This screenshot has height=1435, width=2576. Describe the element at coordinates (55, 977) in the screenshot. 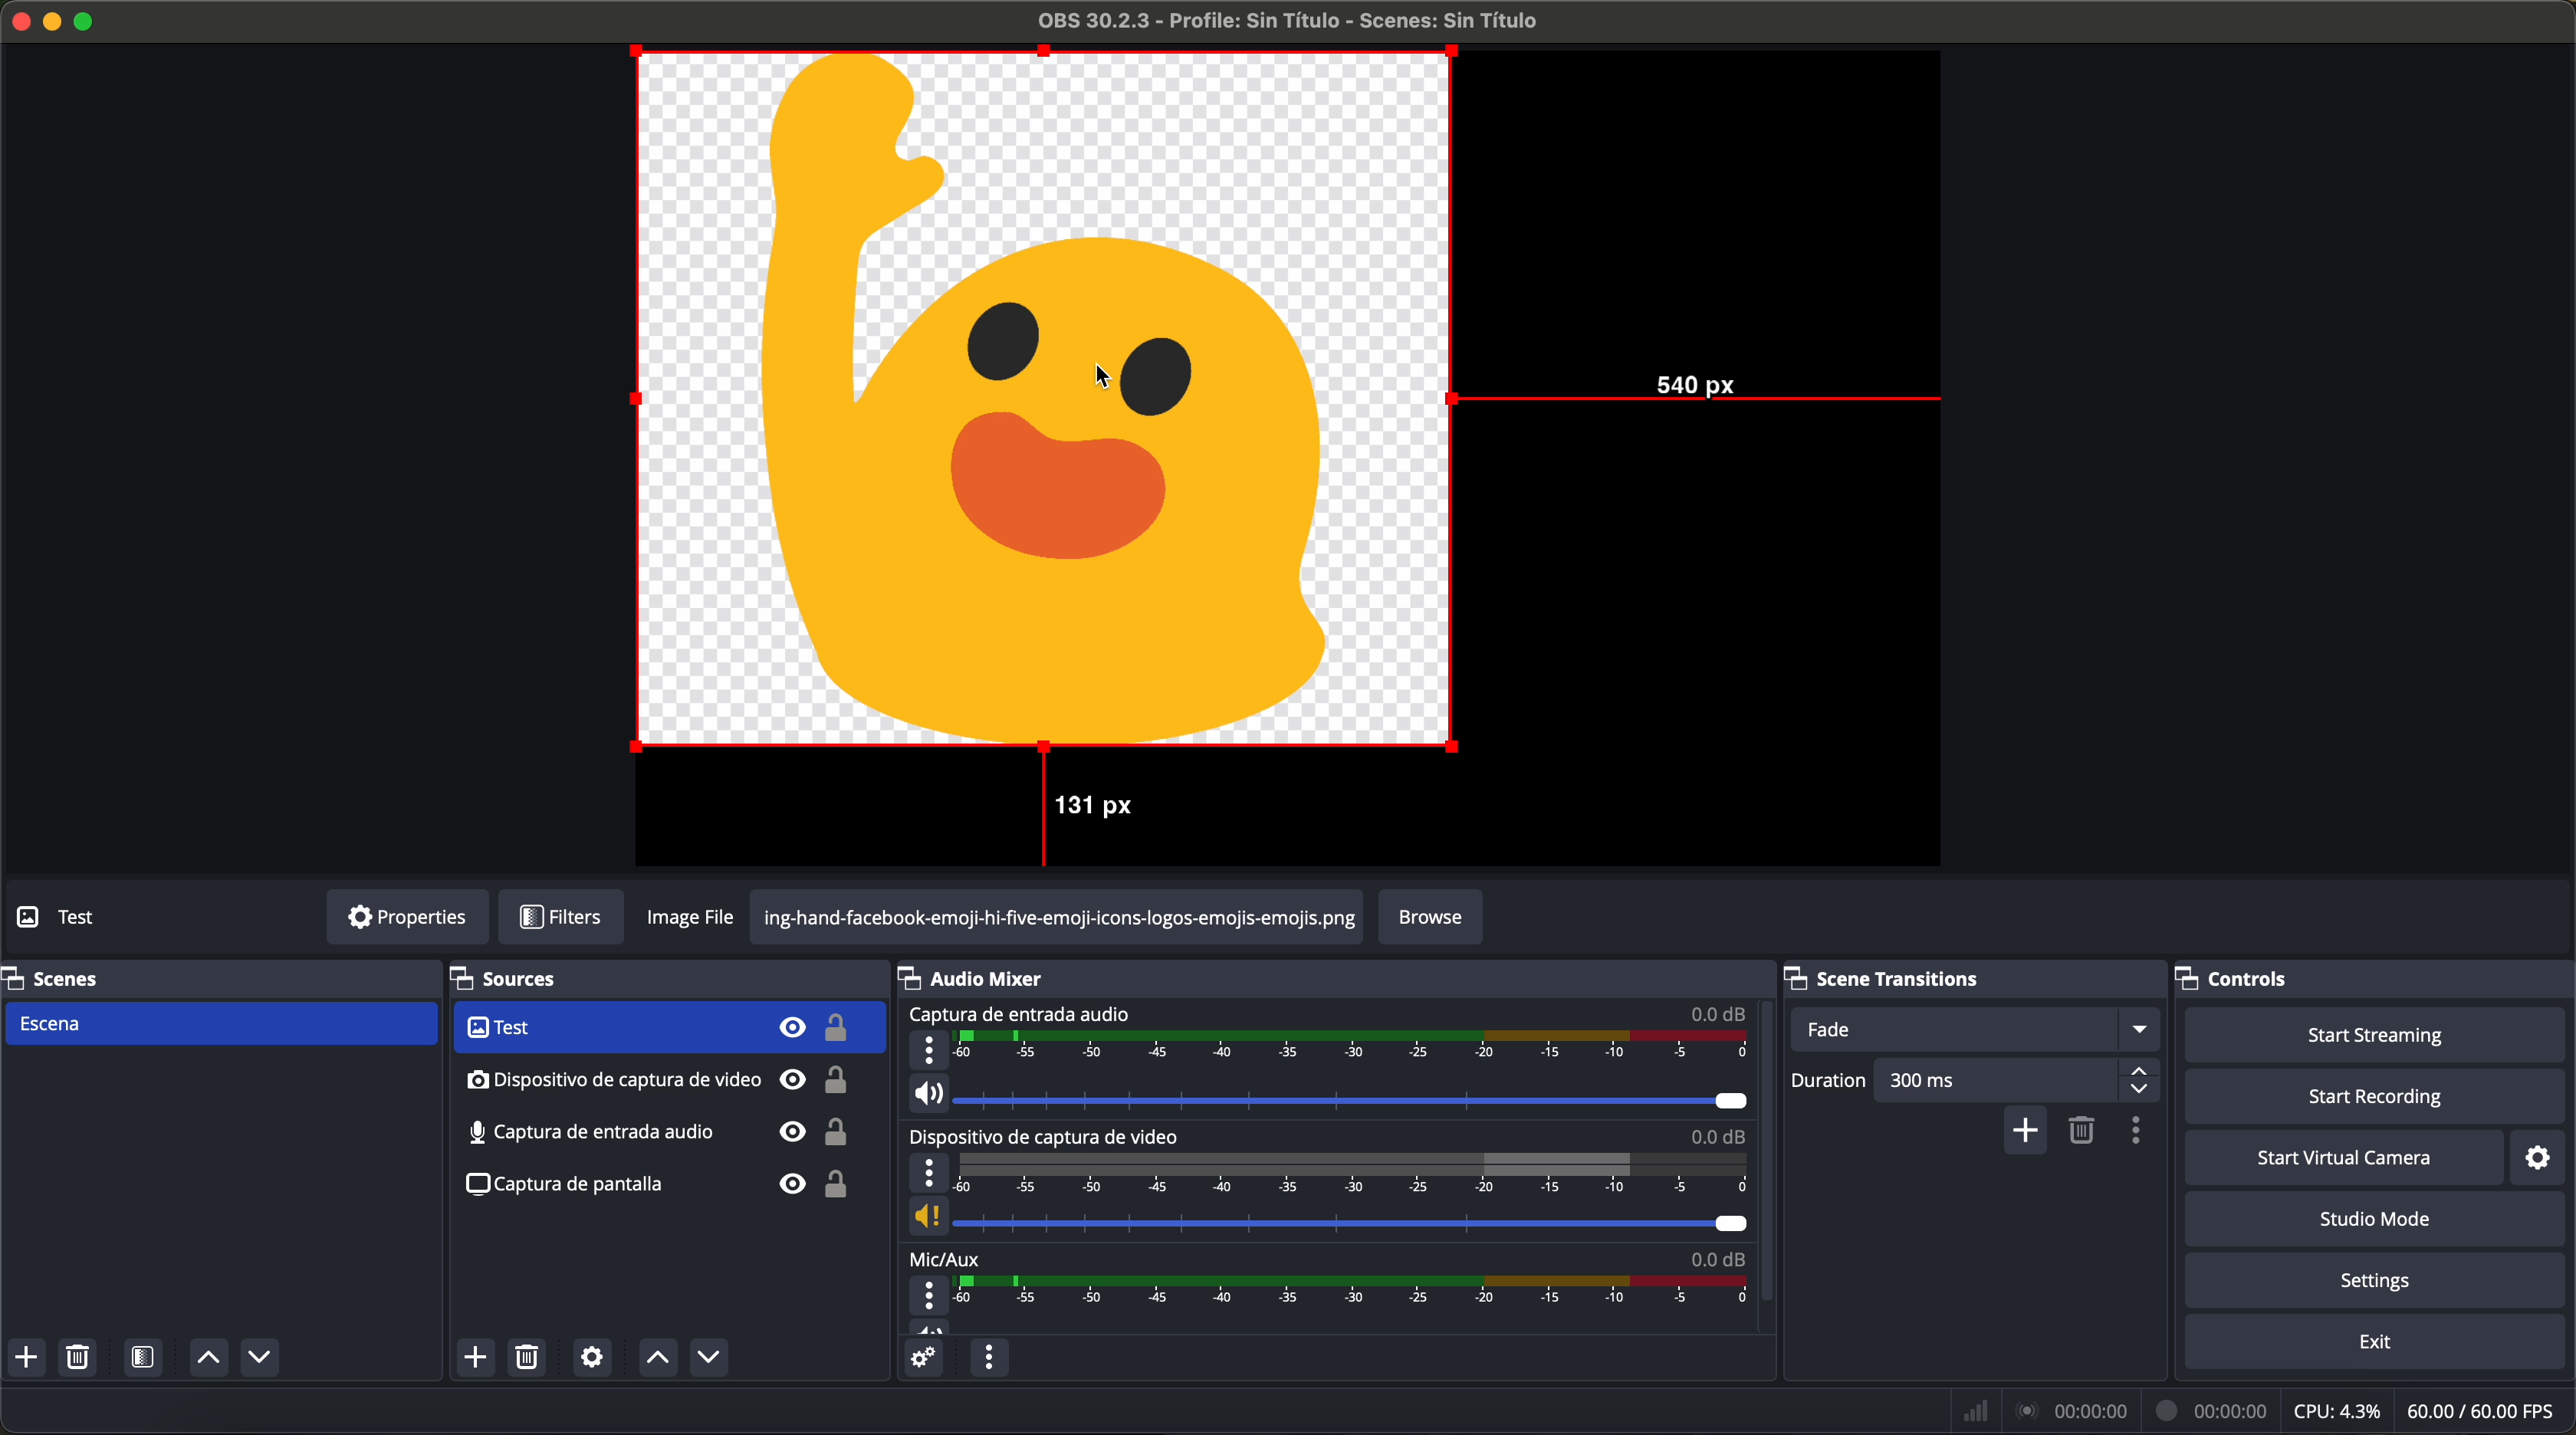

I see `scenes` at that location.